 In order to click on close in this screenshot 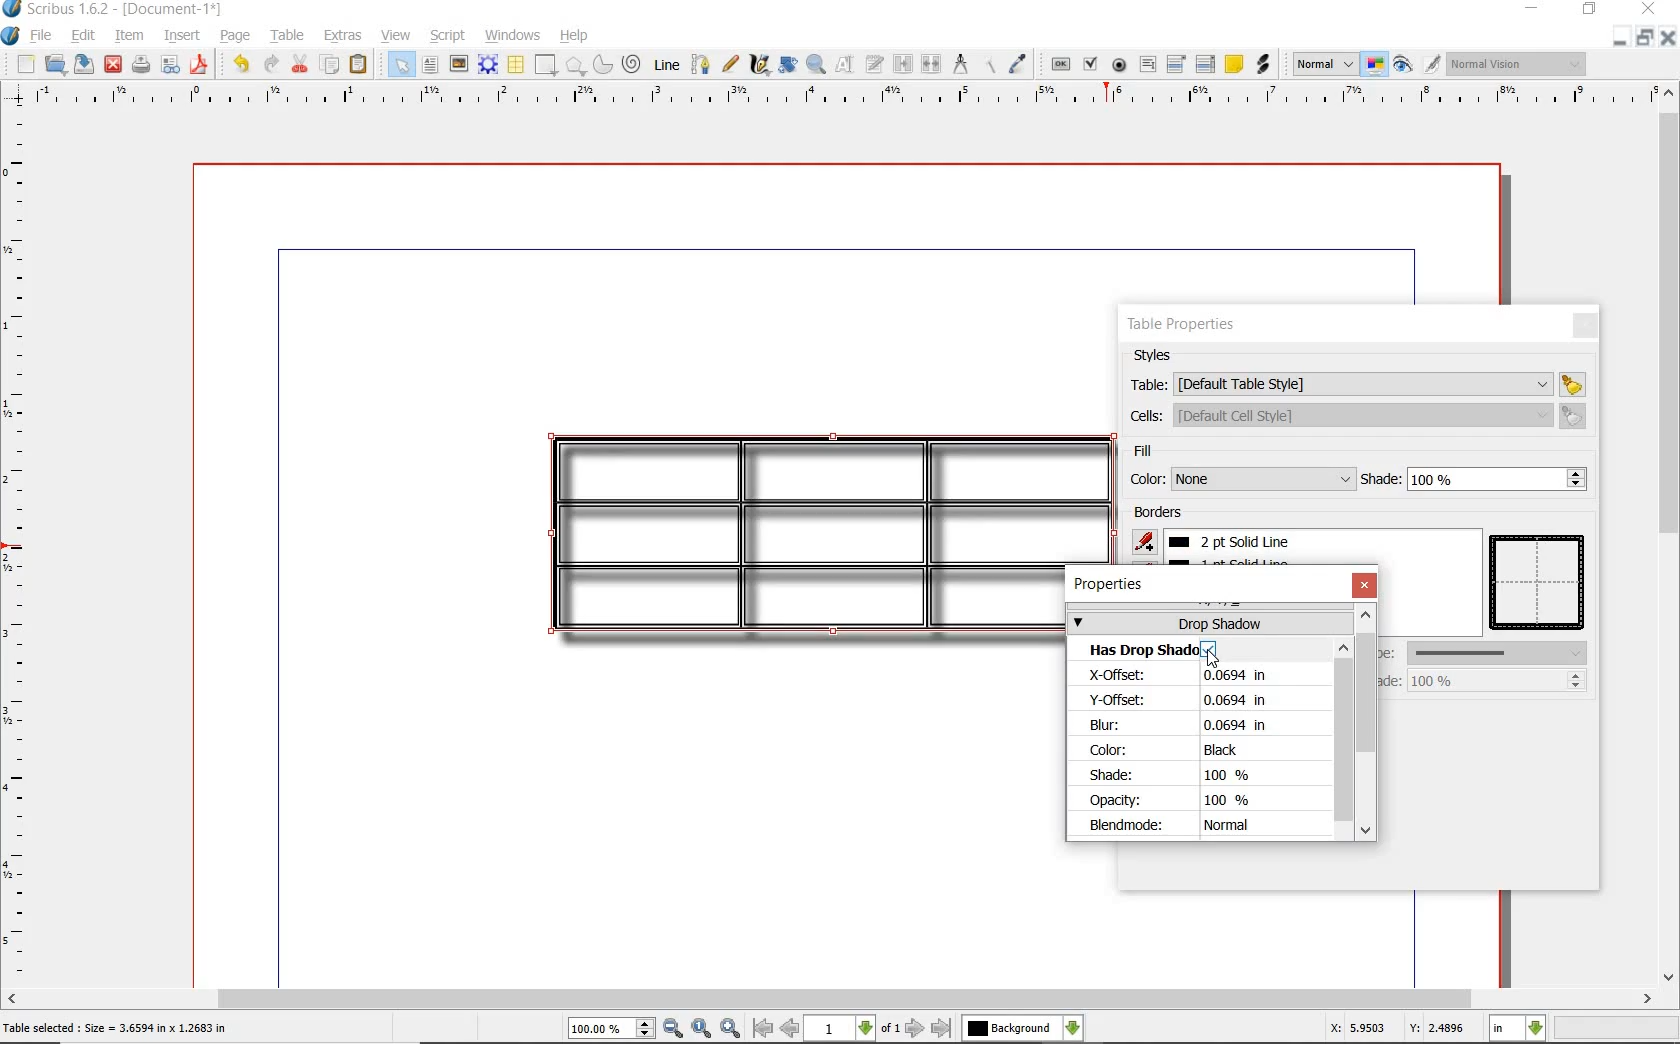, I will do `click(1364, 585)`.